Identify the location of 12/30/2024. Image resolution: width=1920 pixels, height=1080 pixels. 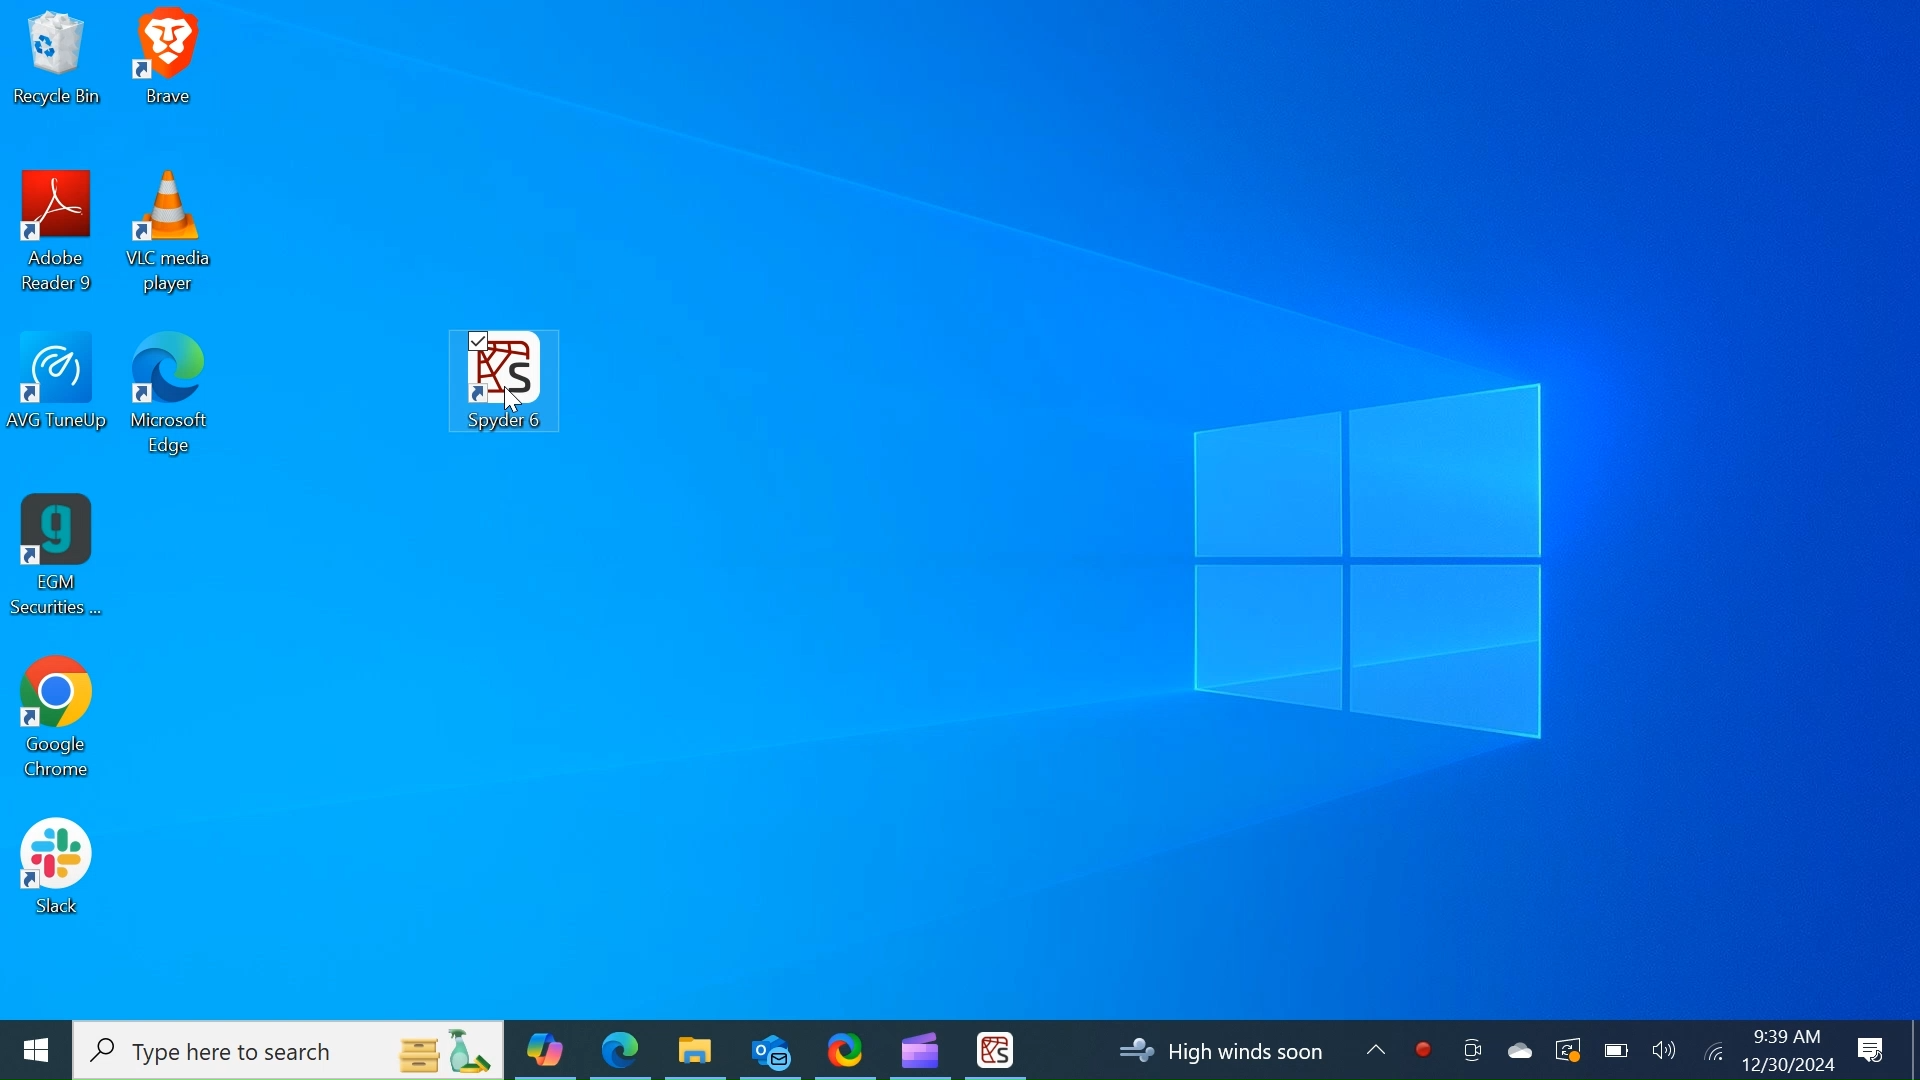
(1790, 1064).